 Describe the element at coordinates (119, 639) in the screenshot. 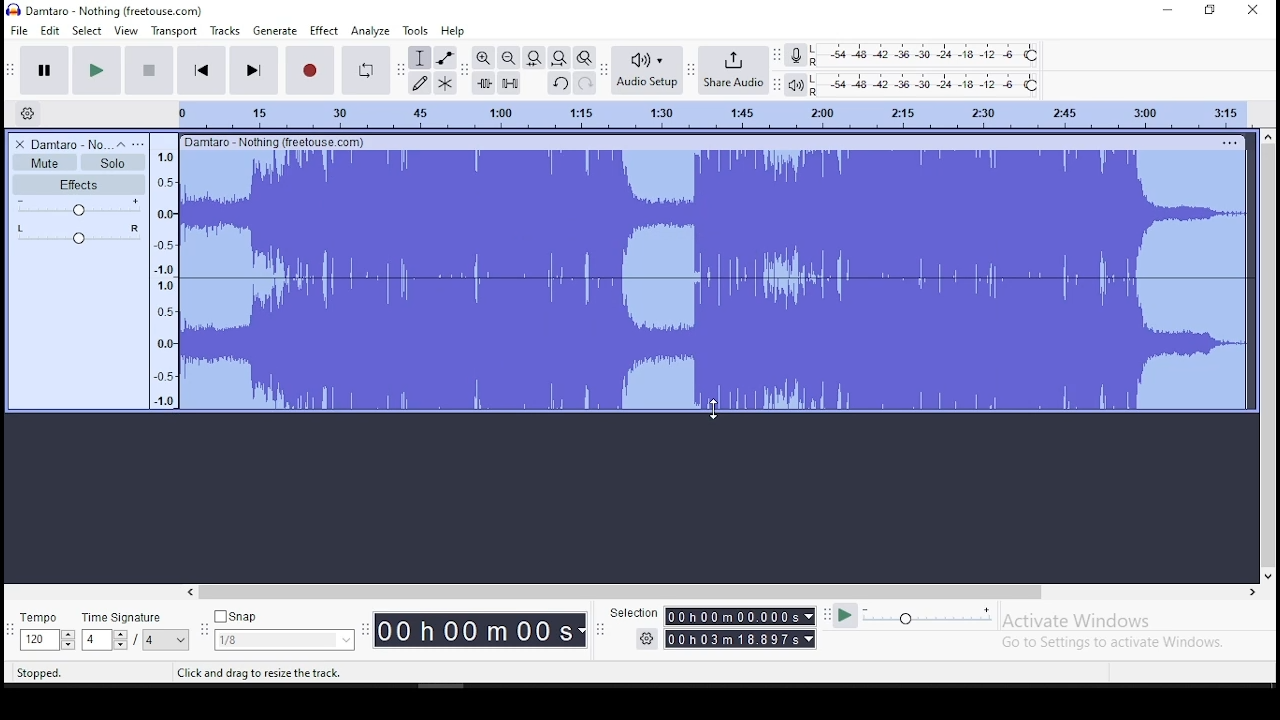

I see `Drop down` at that location.